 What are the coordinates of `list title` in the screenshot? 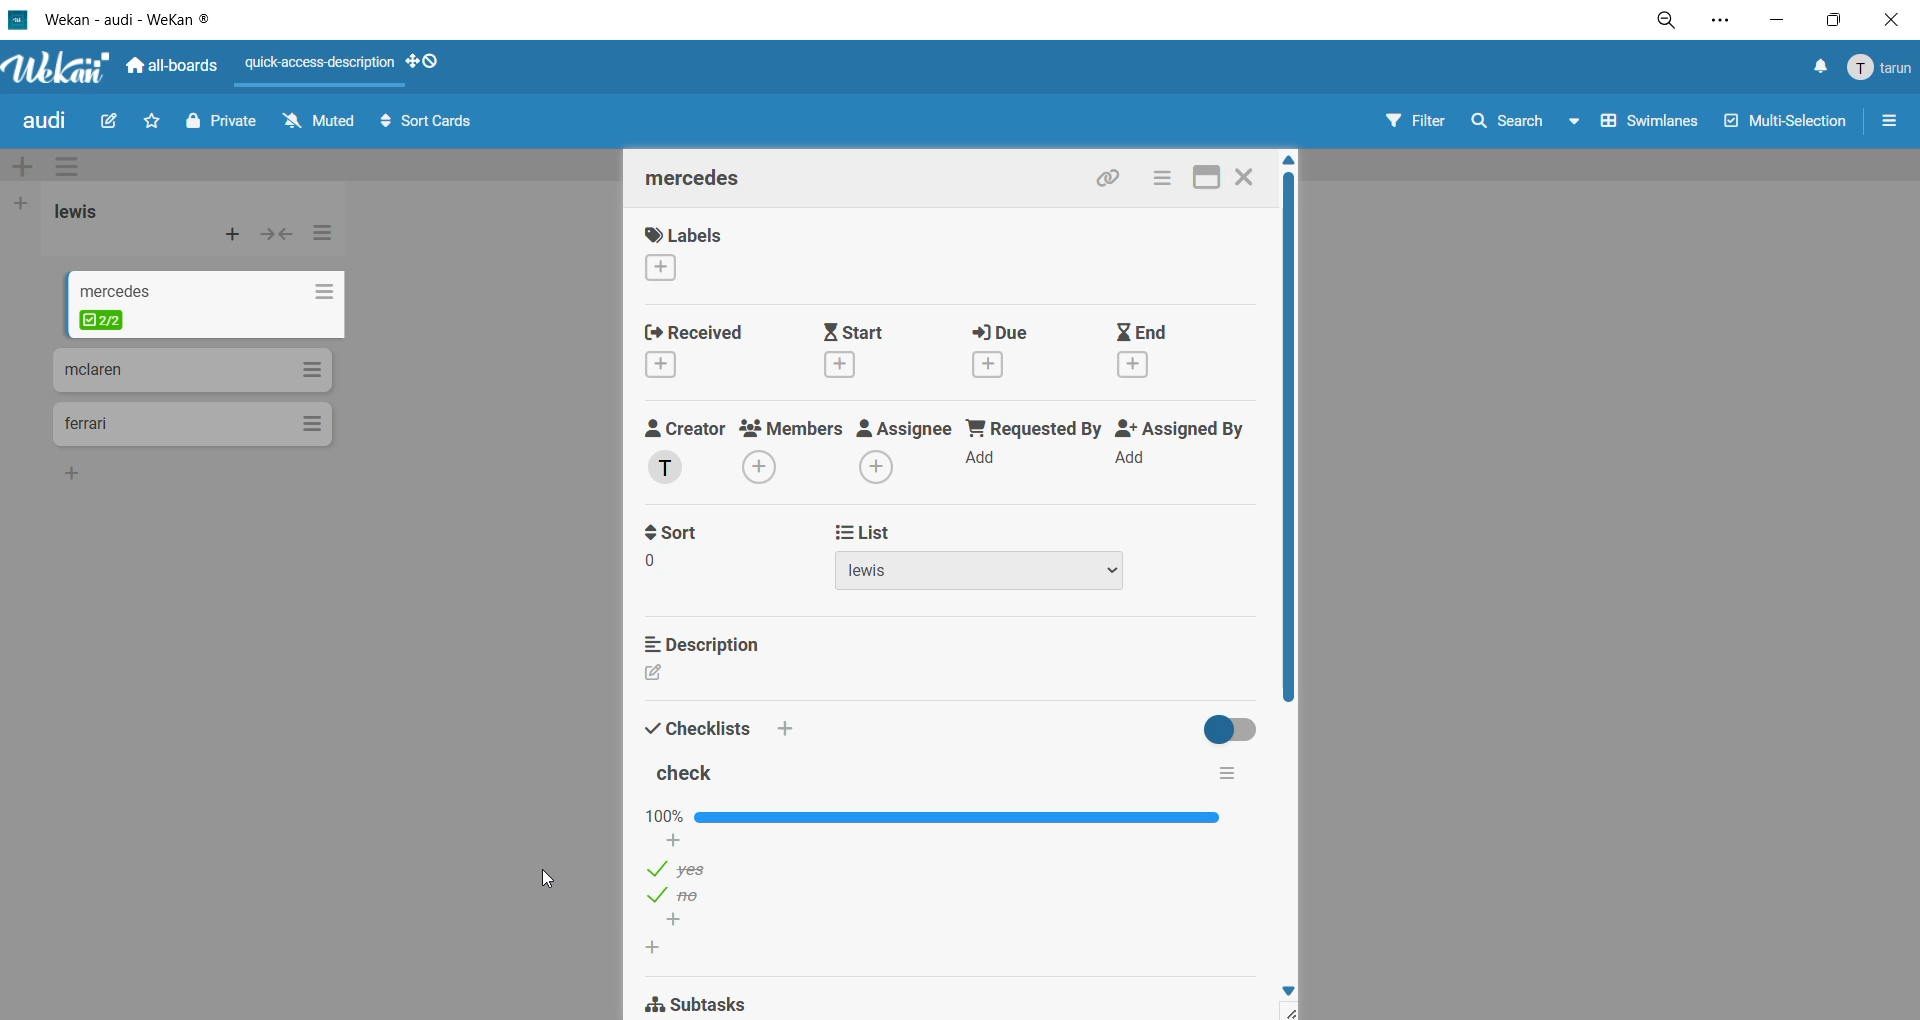 It's located at (132, 292).